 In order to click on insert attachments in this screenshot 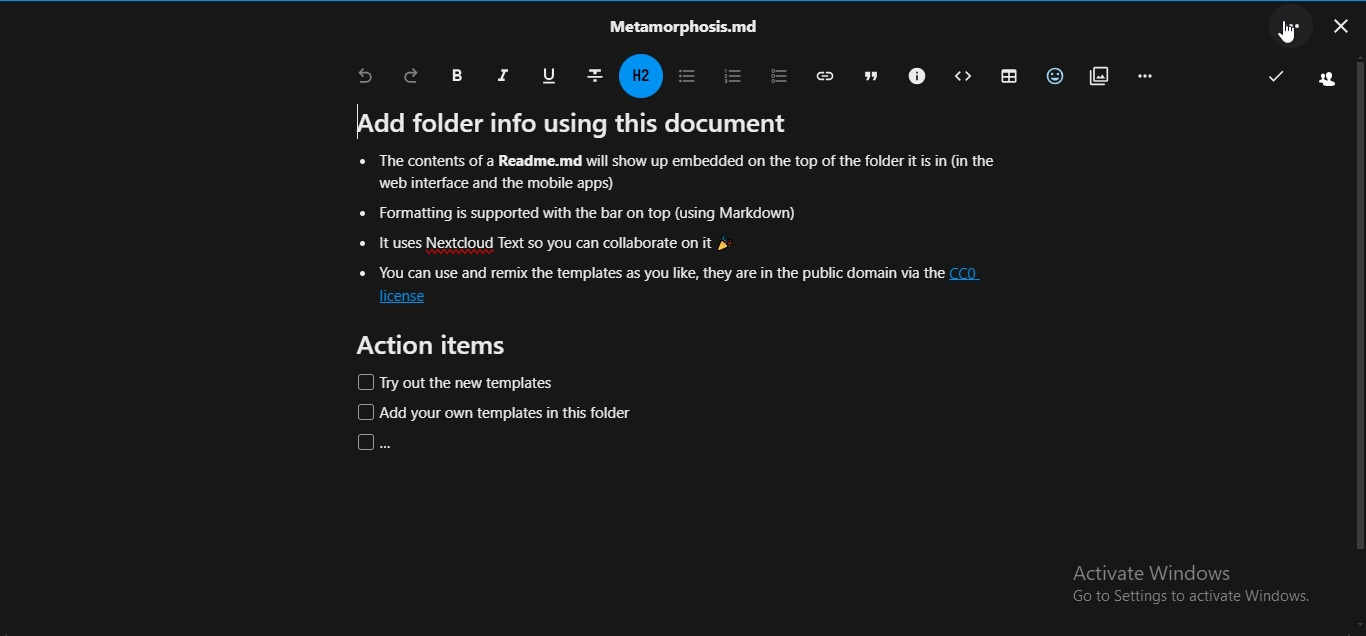, I will do `click(1099, 76)`.